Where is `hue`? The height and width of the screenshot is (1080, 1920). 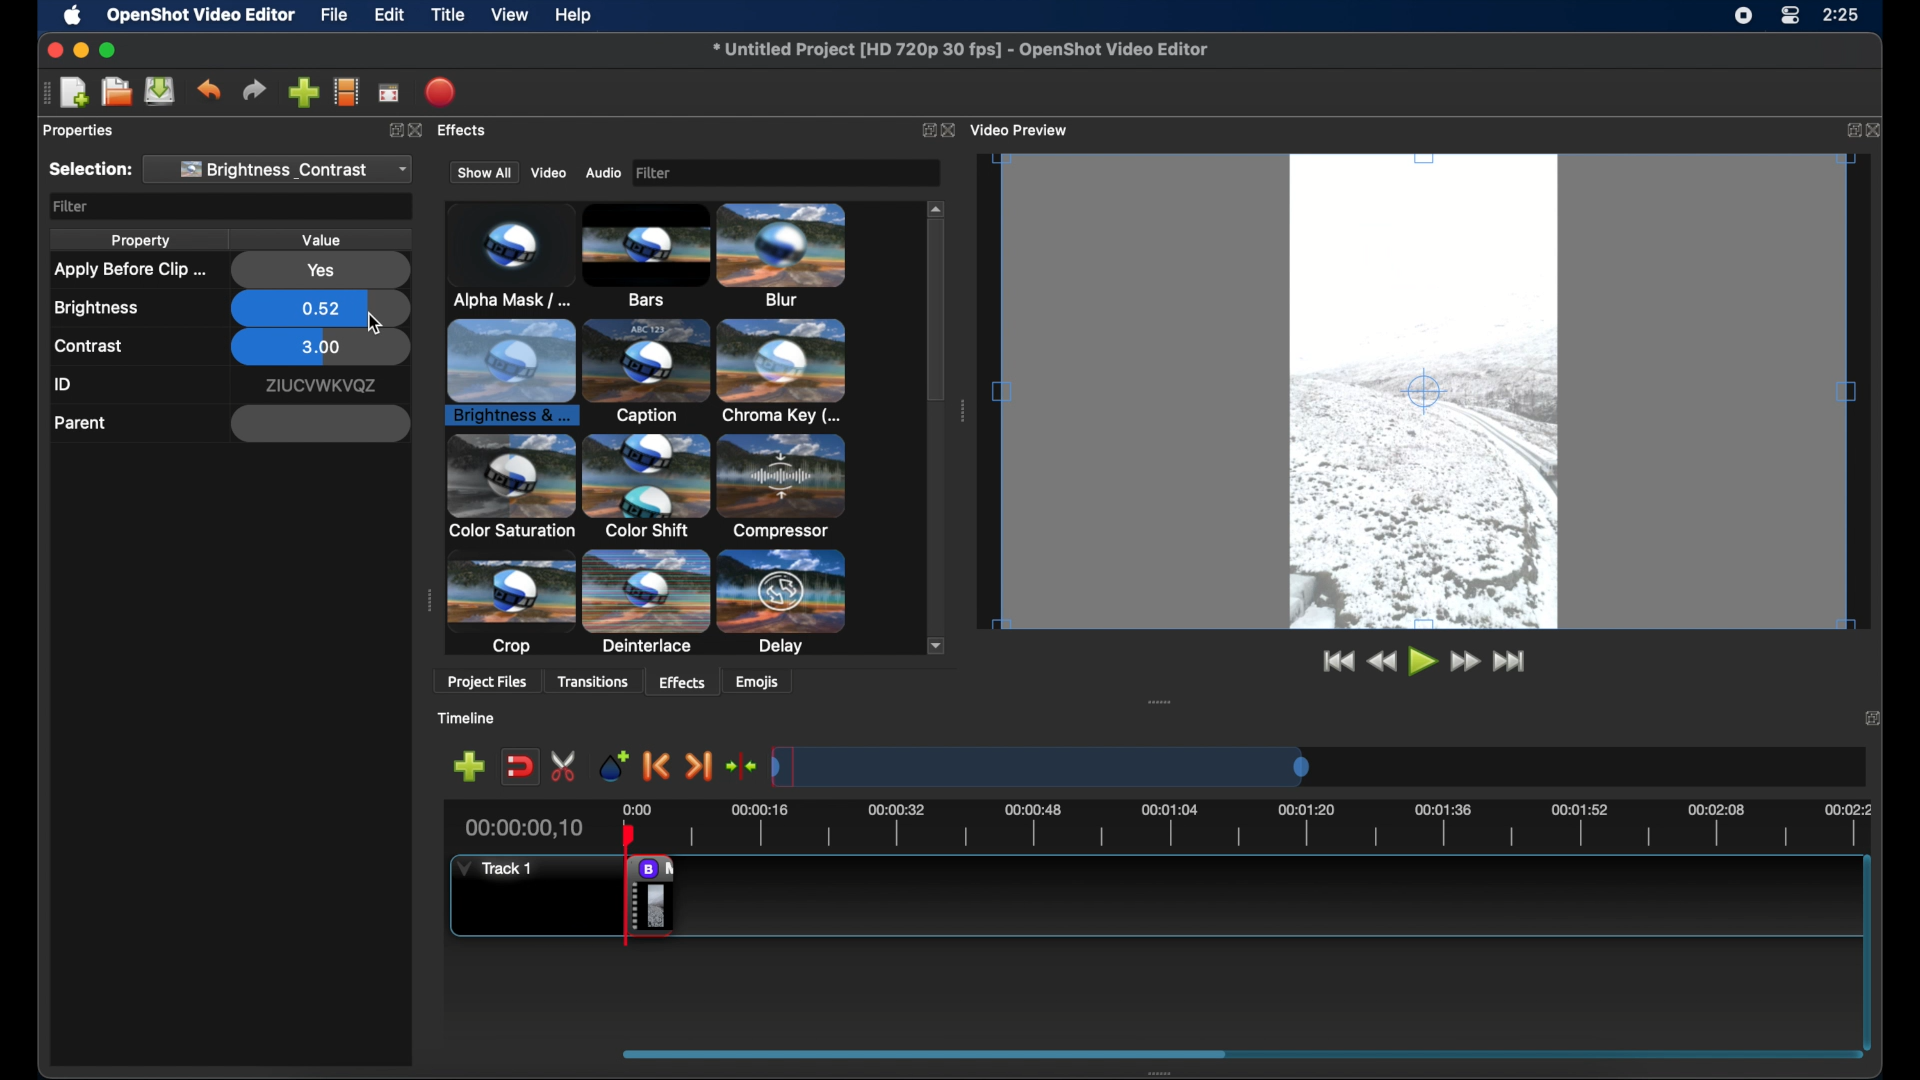 hue is located at coordinates (787, 601).